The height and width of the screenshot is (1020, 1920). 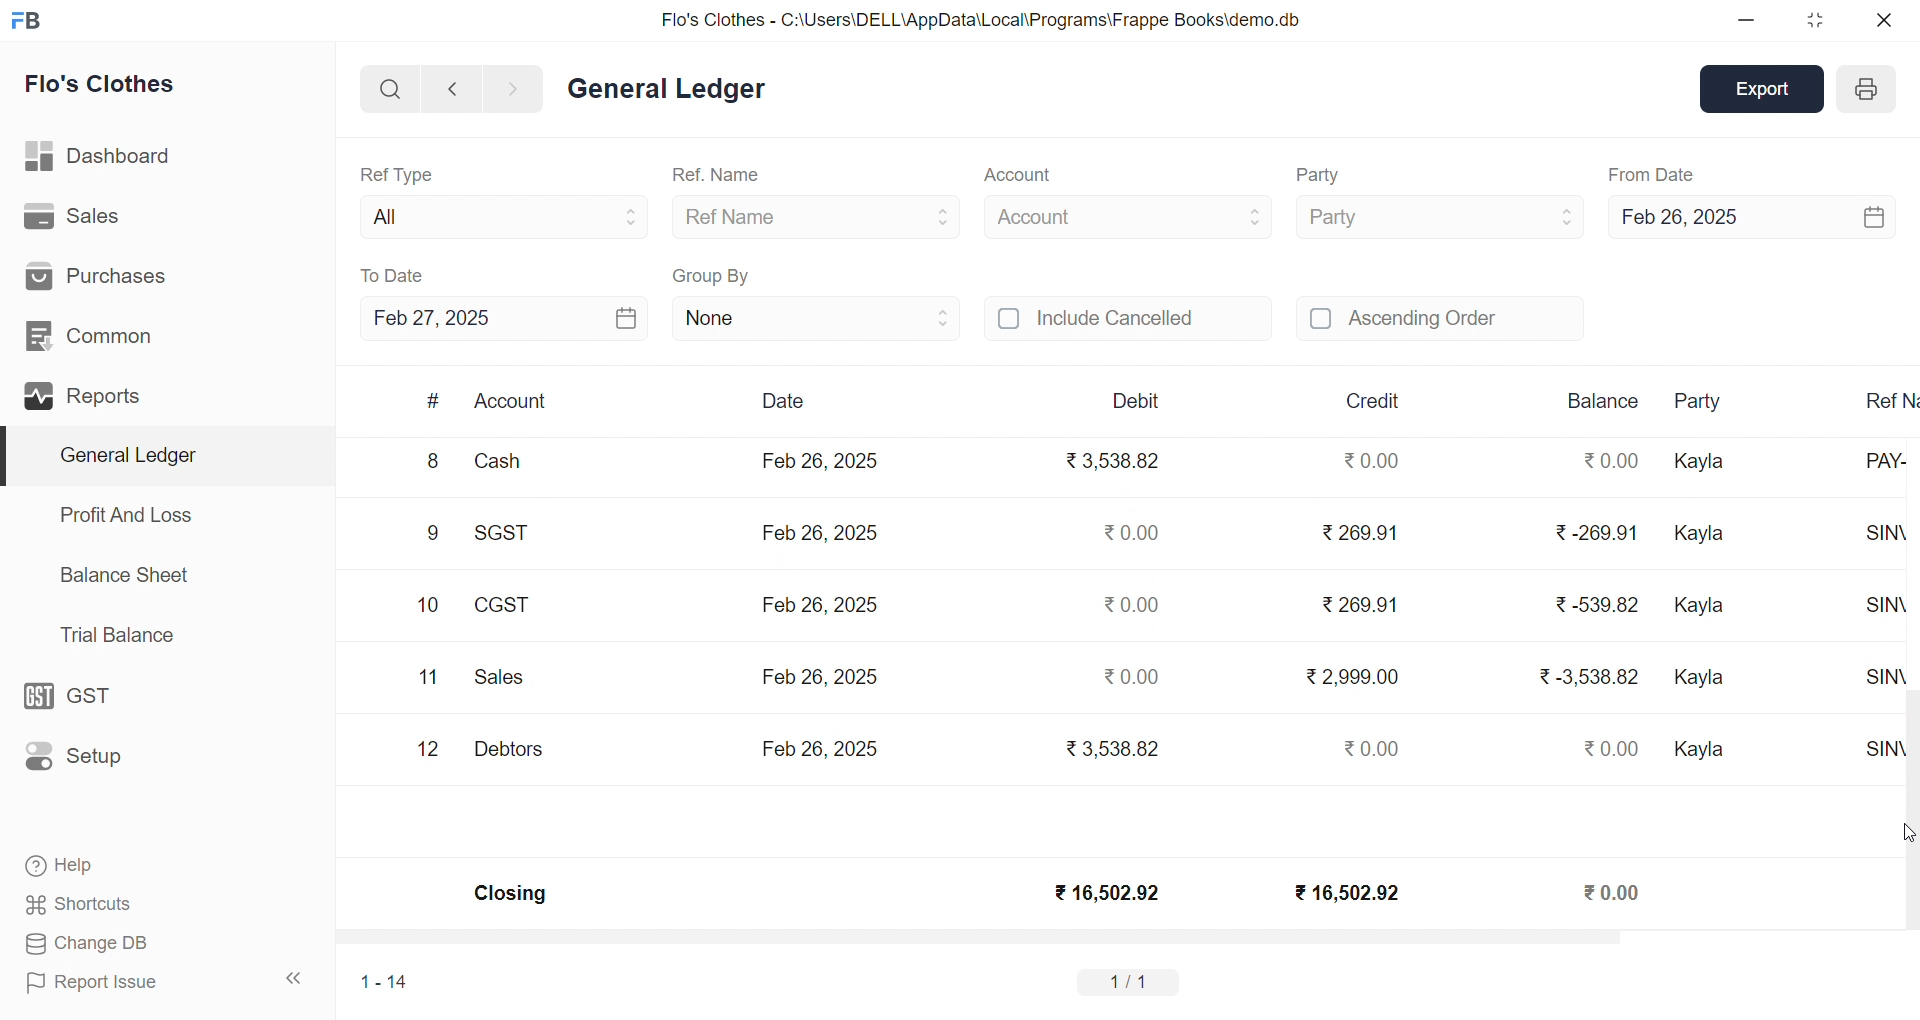 I want to click on SINV-, so click(x=1873, y=541).